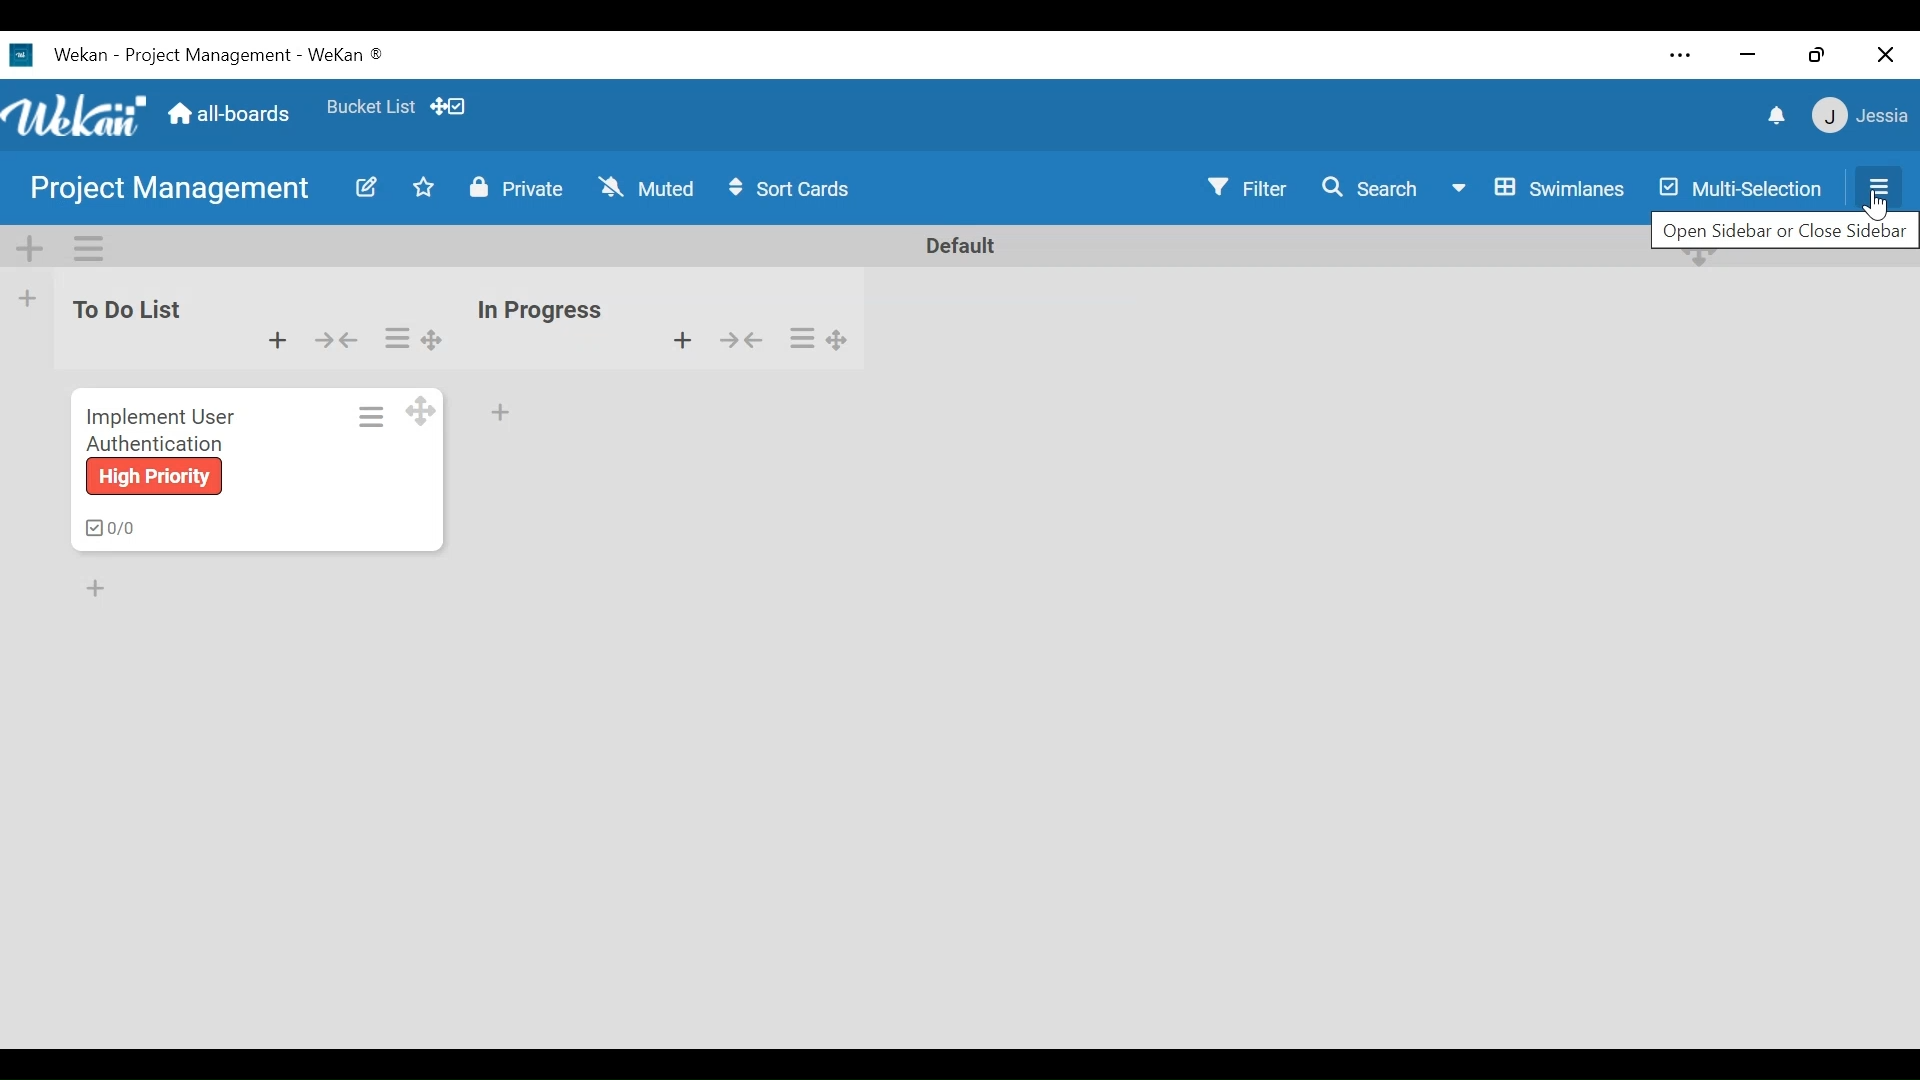  I want to click on Board View, so click(1535, 188).